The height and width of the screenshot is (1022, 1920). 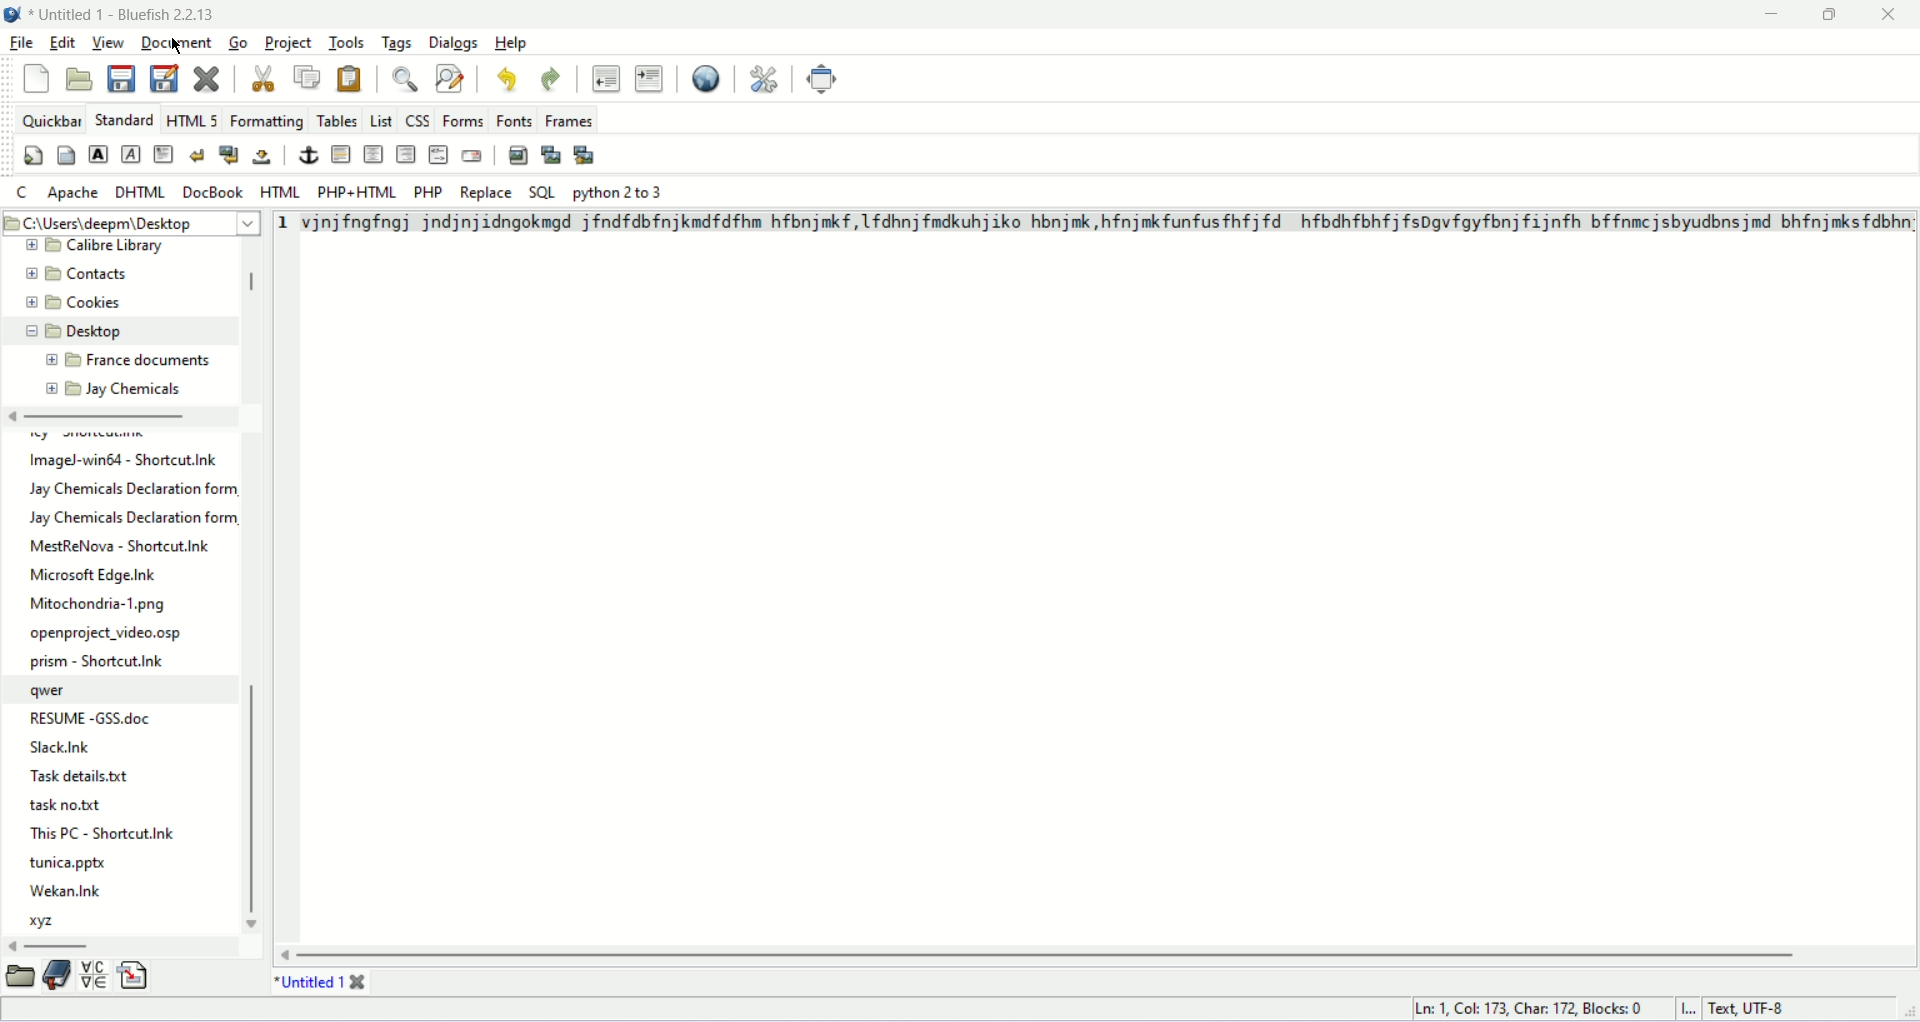 What do you see at coordinates (406, 153) in the screenshot?
I see `right justify` at bounding box center [406, 153].